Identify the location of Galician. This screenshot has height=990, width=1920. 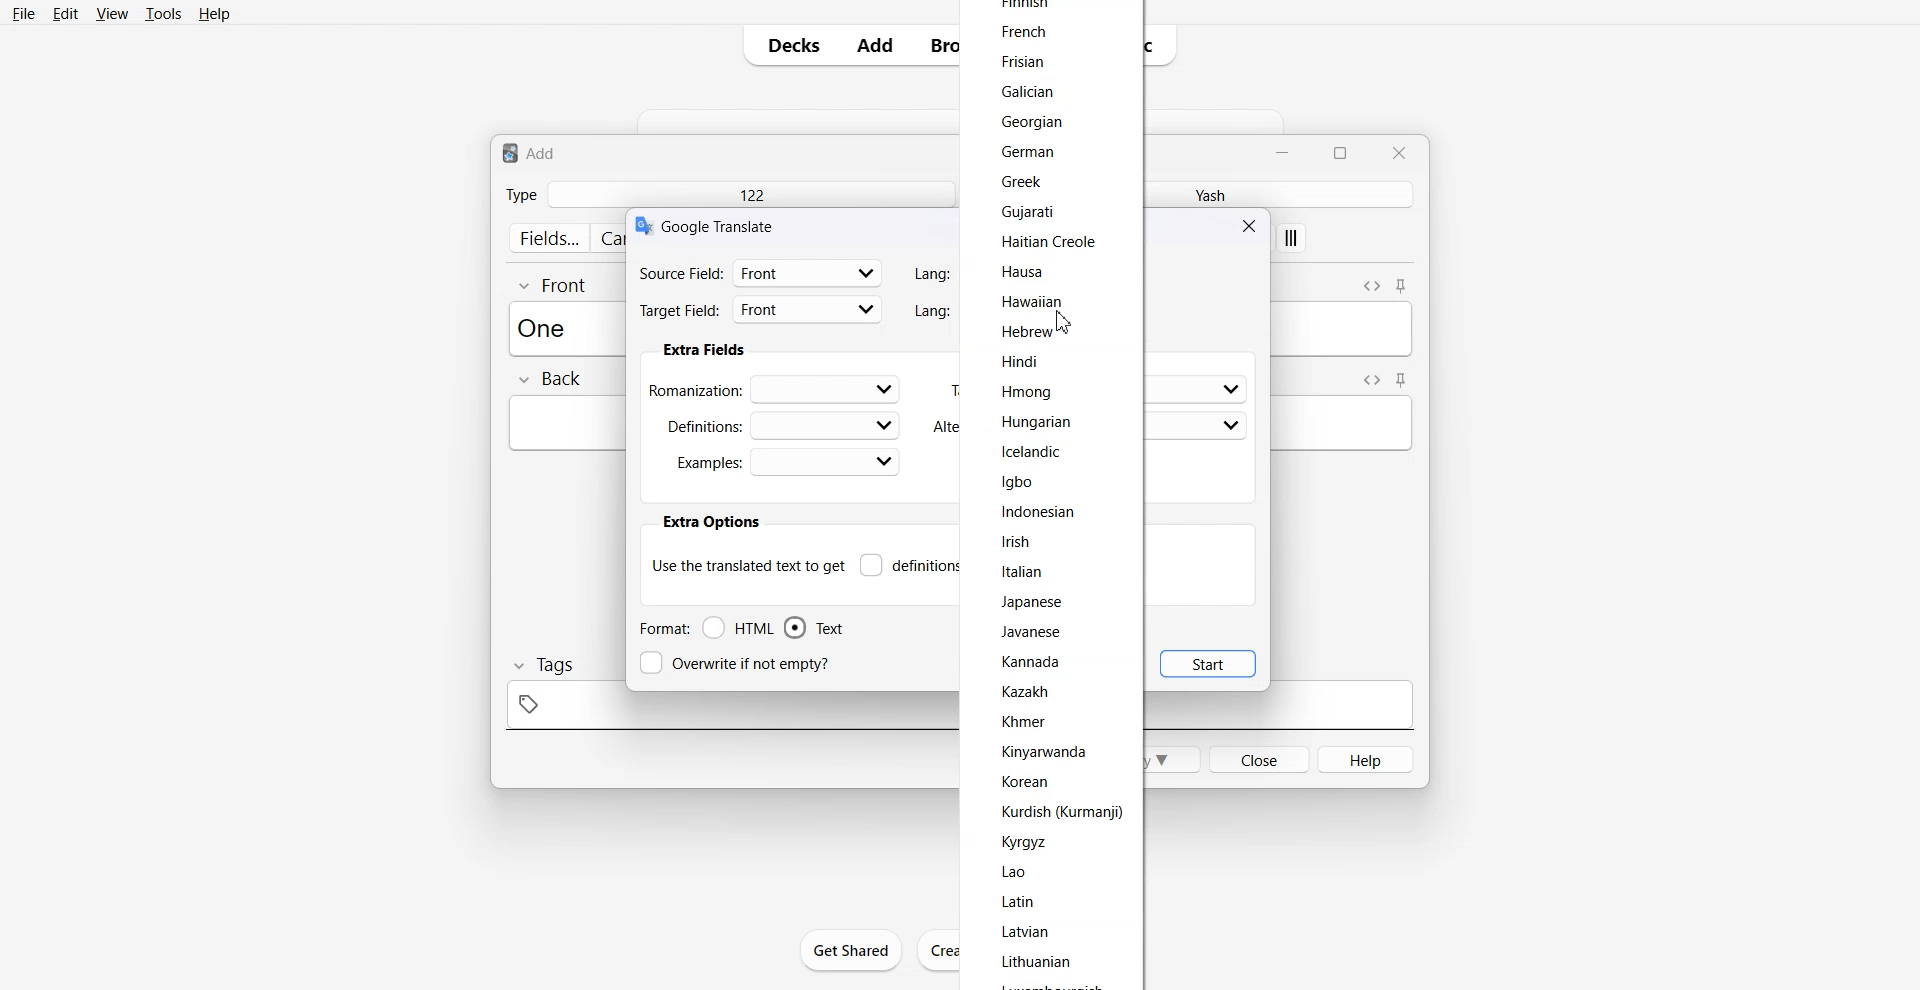
(1034, 90).